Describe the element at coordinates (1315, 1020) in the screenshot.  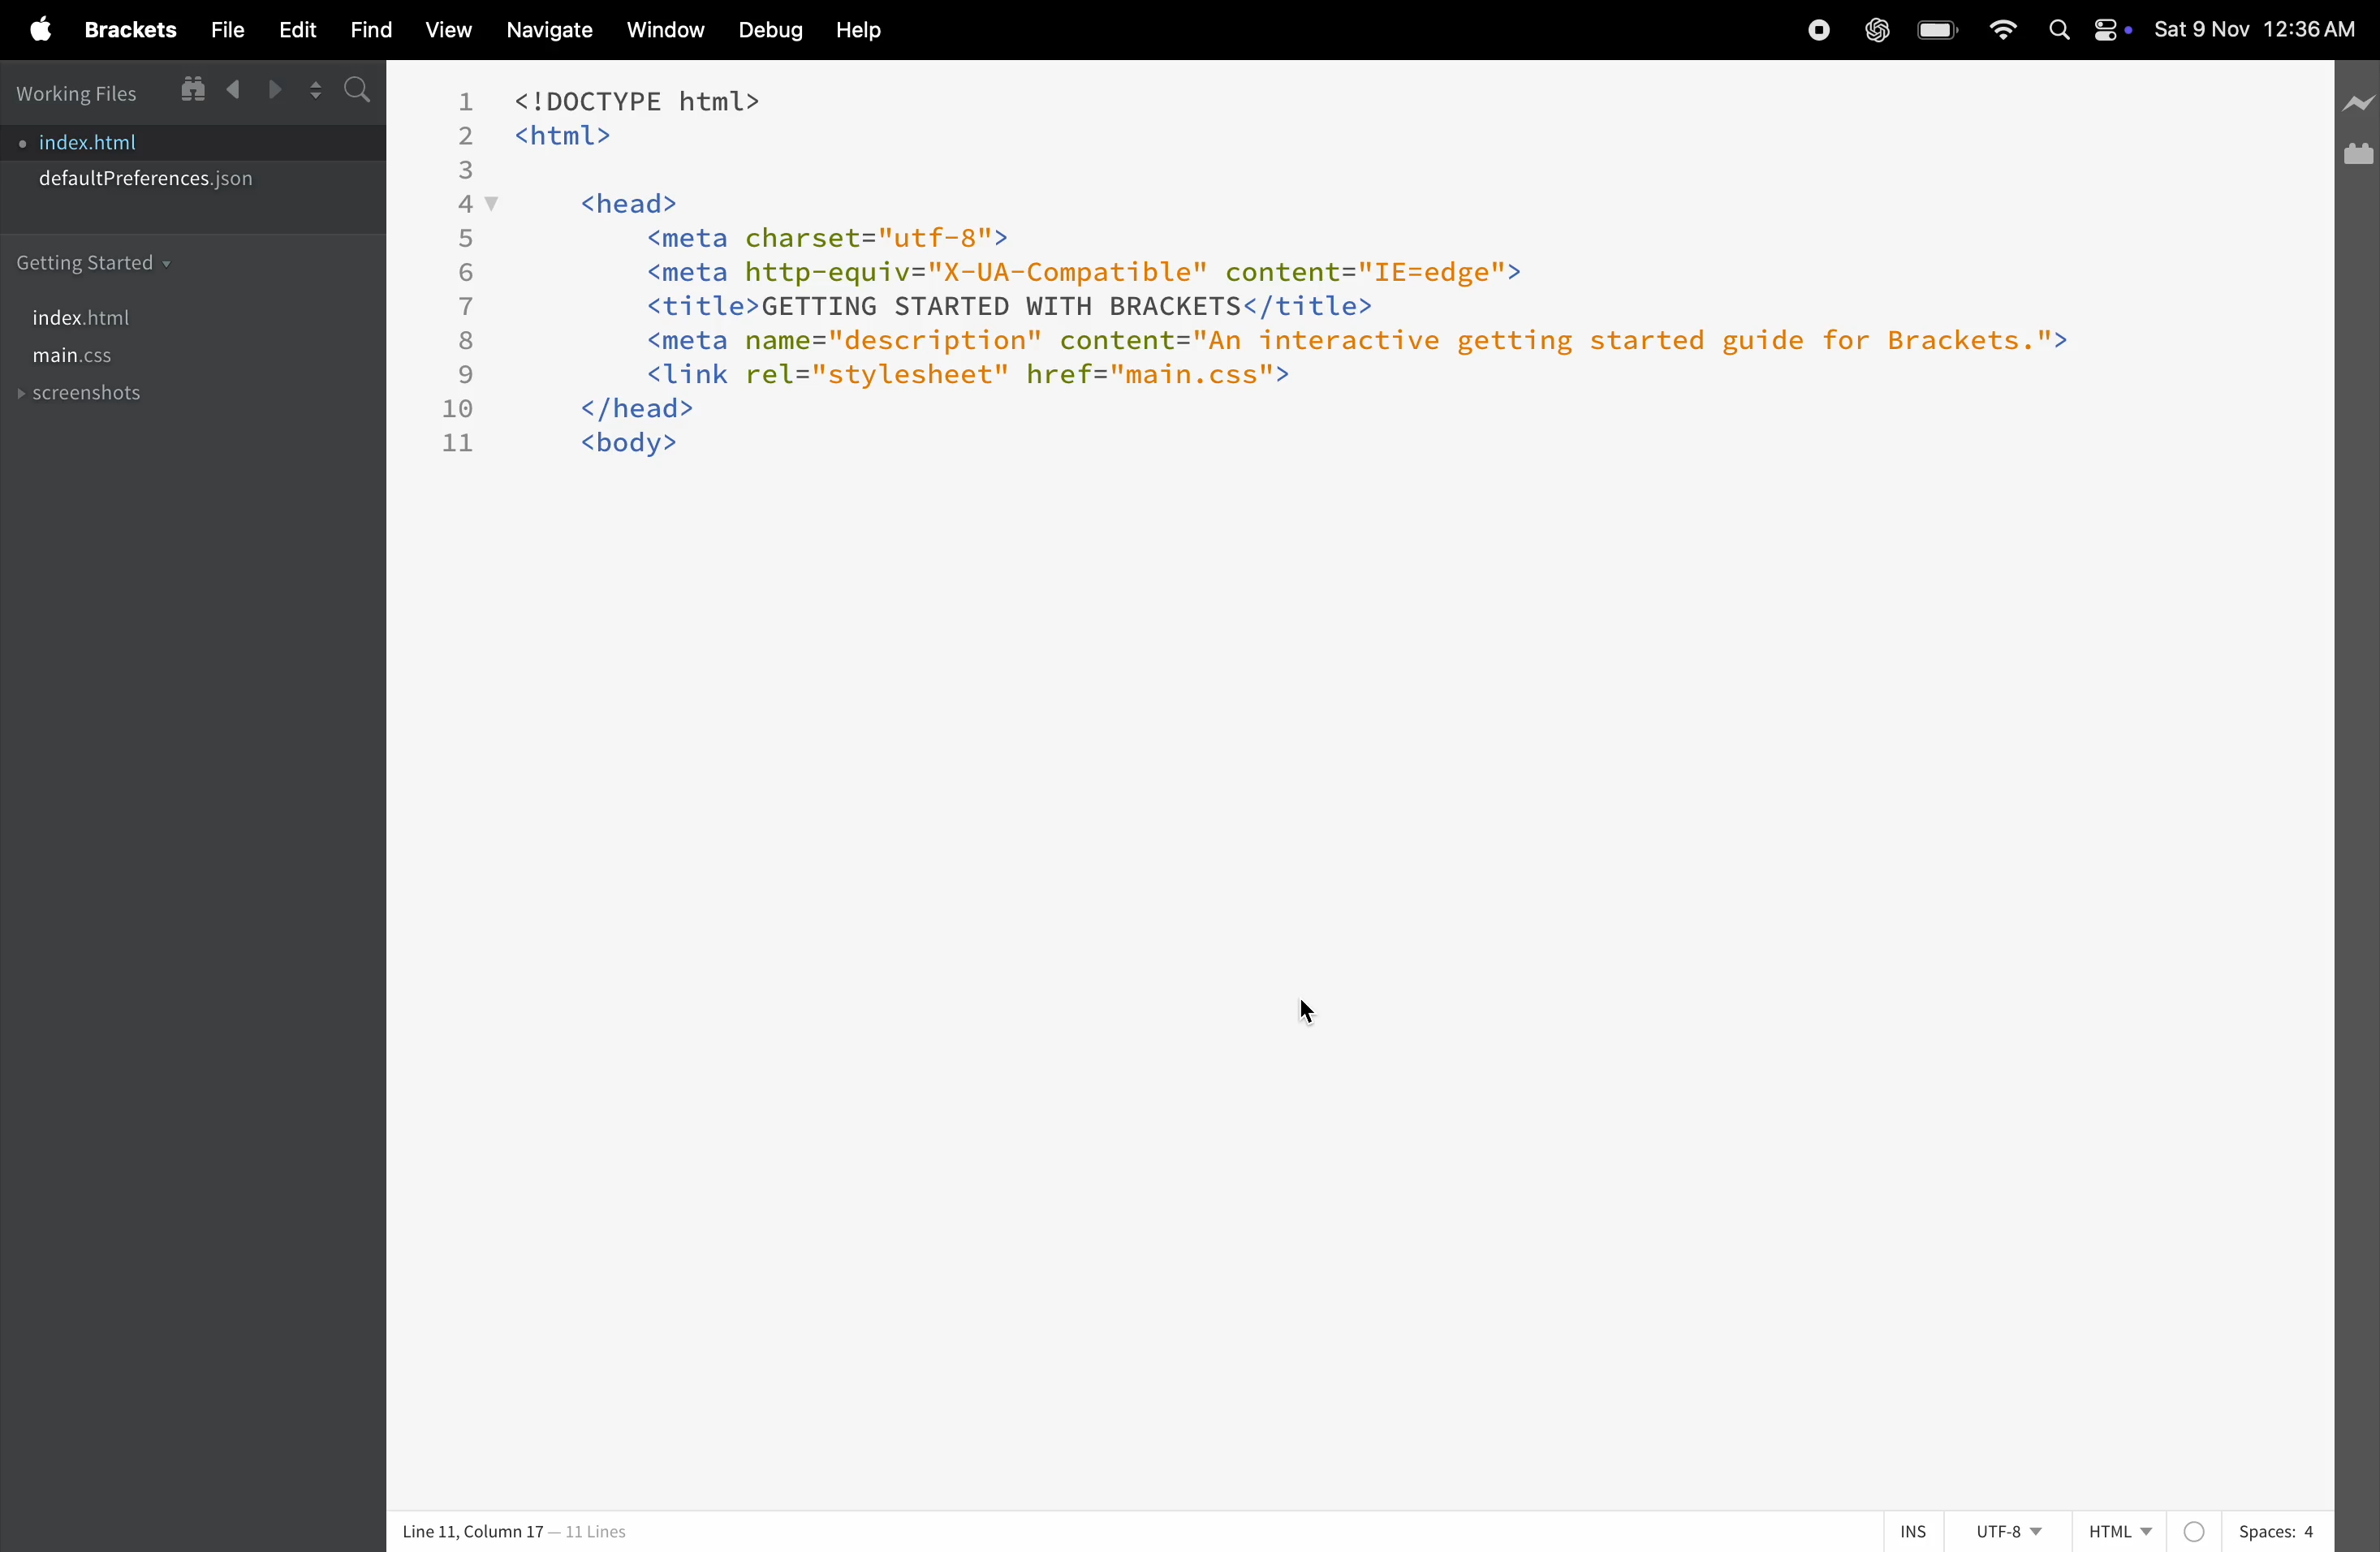
I see `cursor` at that location.